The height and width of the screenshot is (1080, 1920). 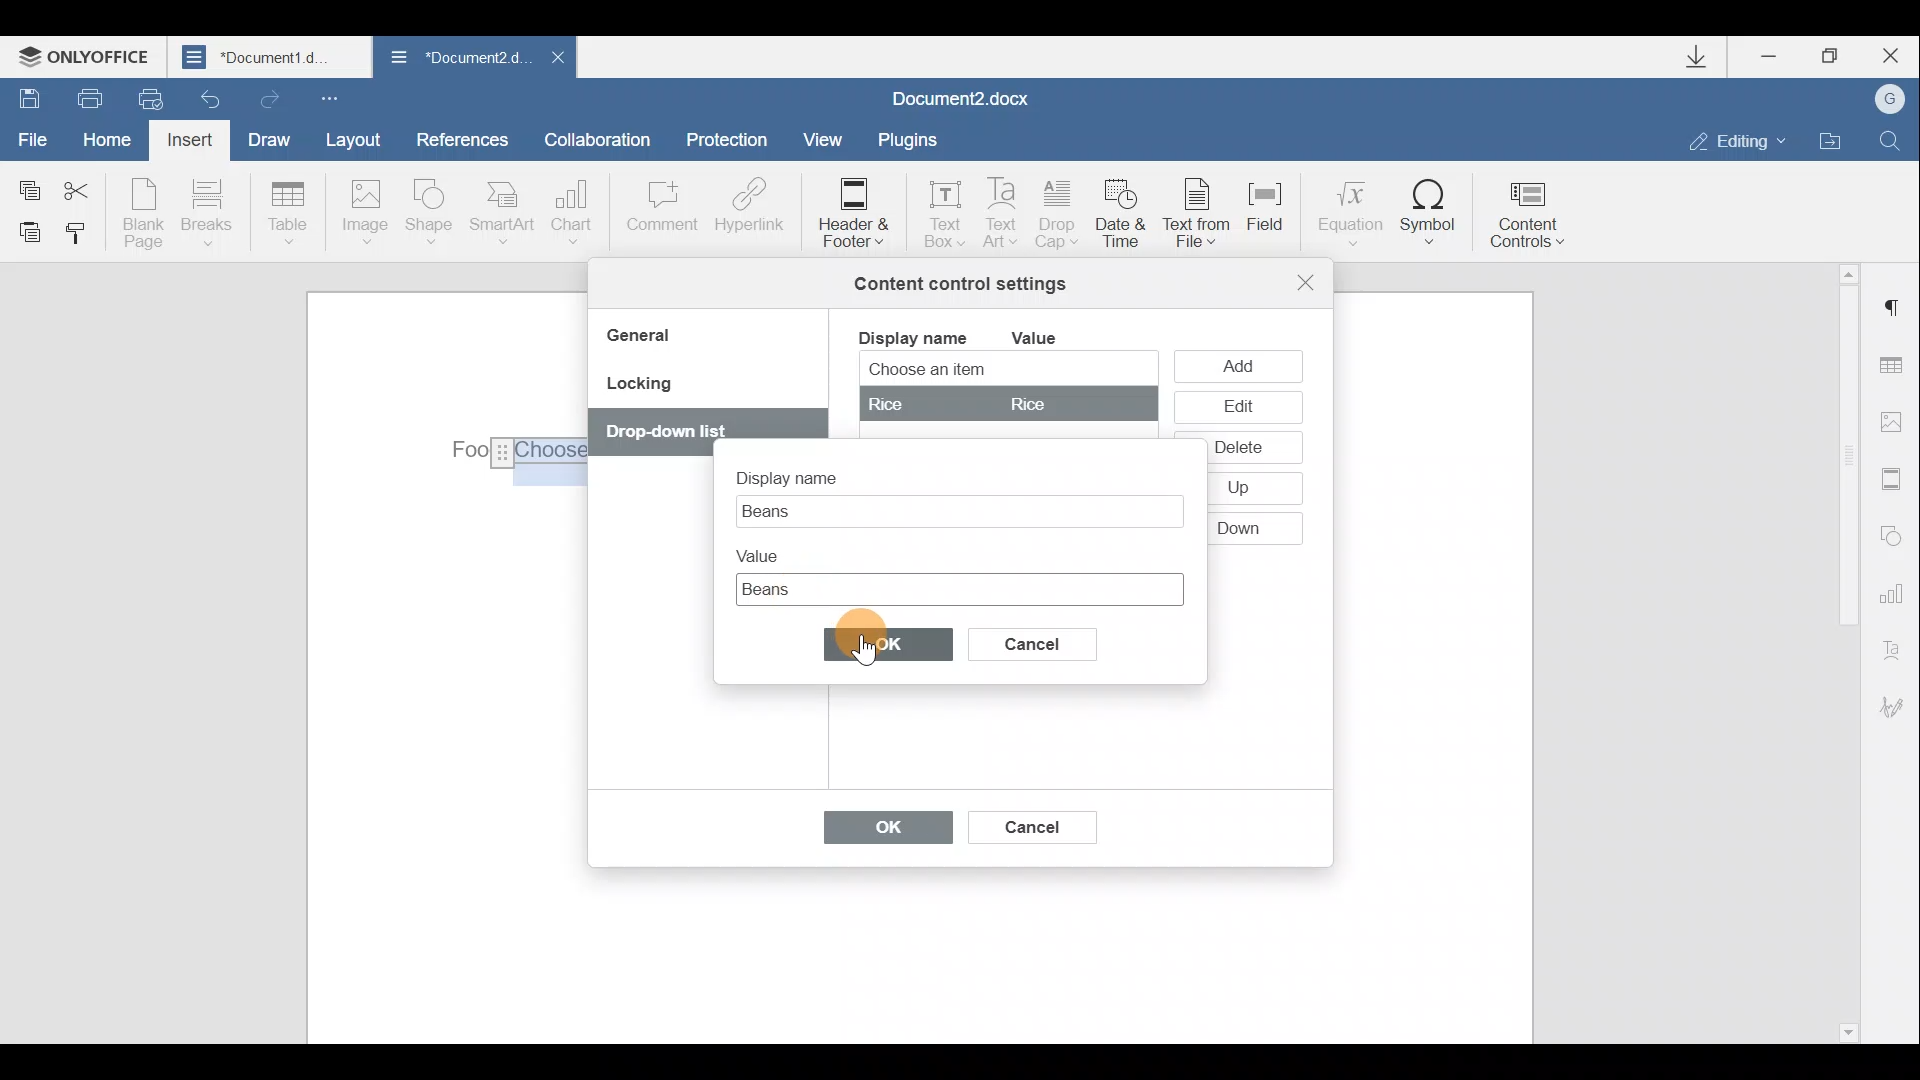 I want to click on Customize quick access toolbar, so click(x=334, y=97).